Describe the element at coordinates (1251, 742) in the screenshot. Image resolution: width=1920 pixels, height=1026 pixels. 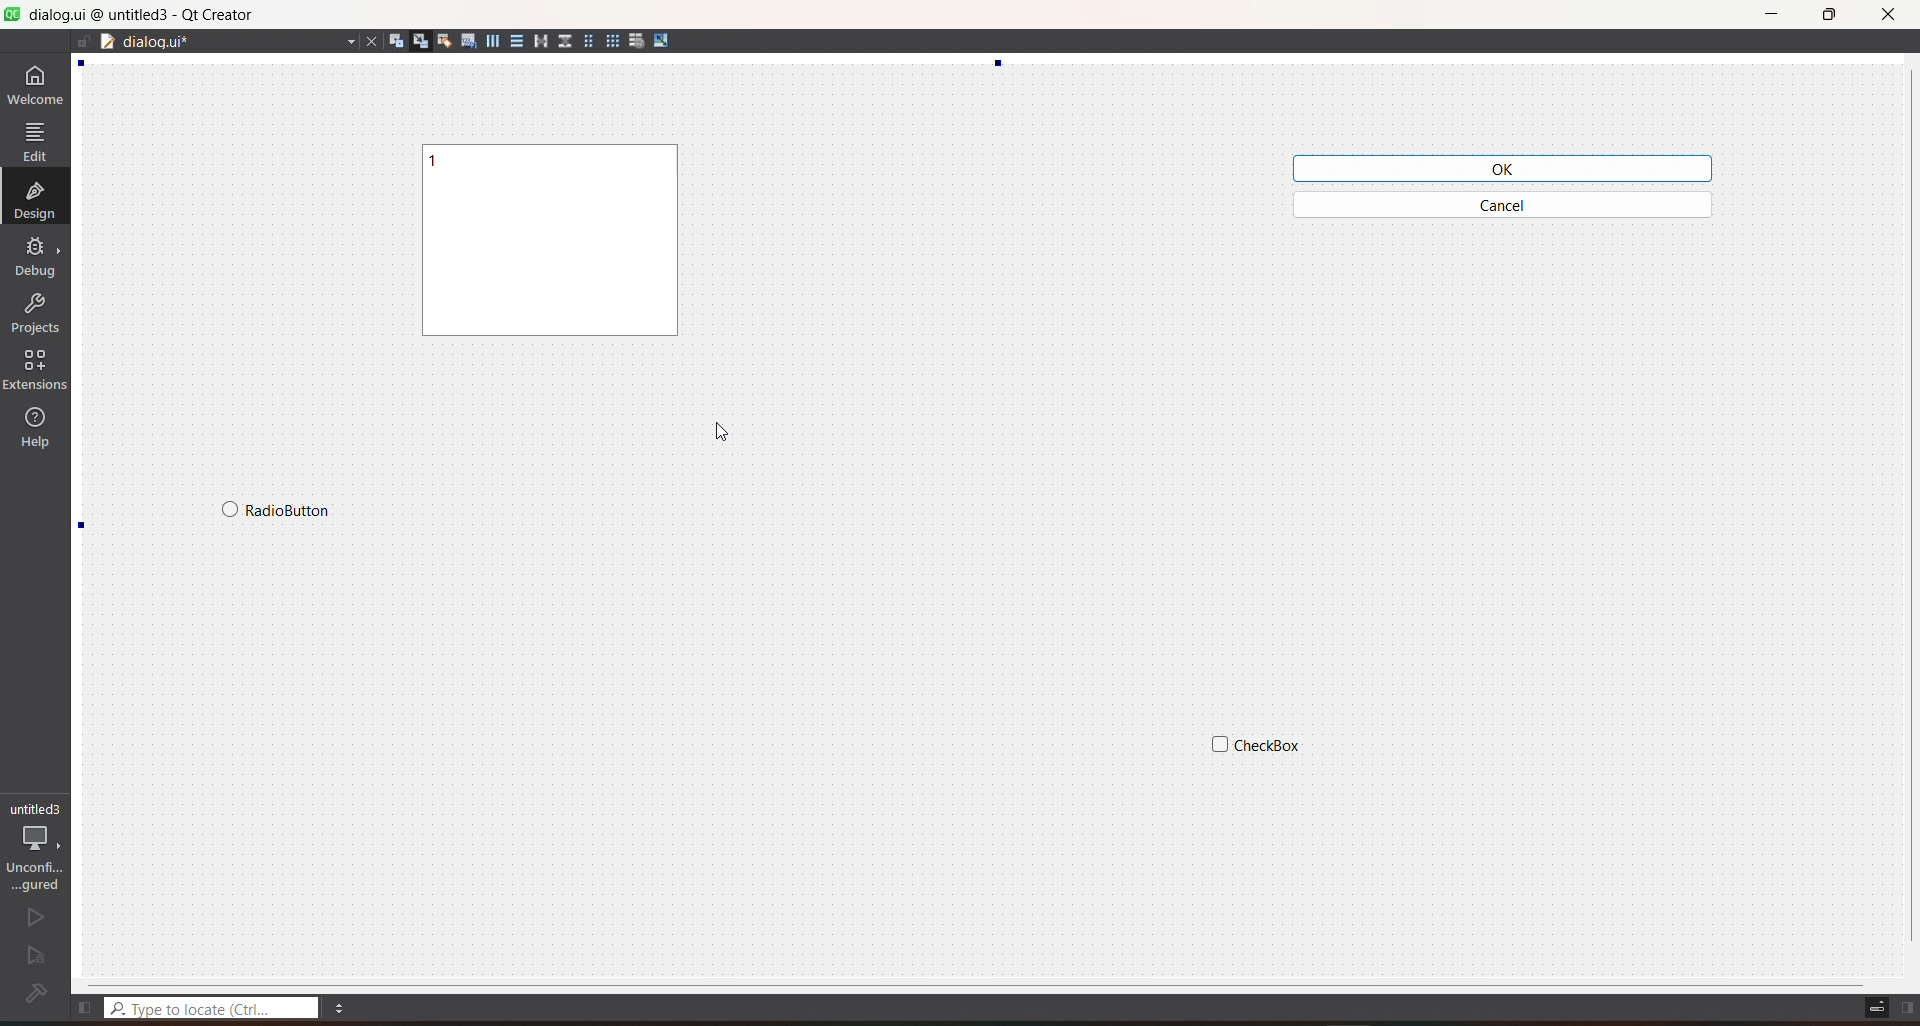
I see `widget` at that location.